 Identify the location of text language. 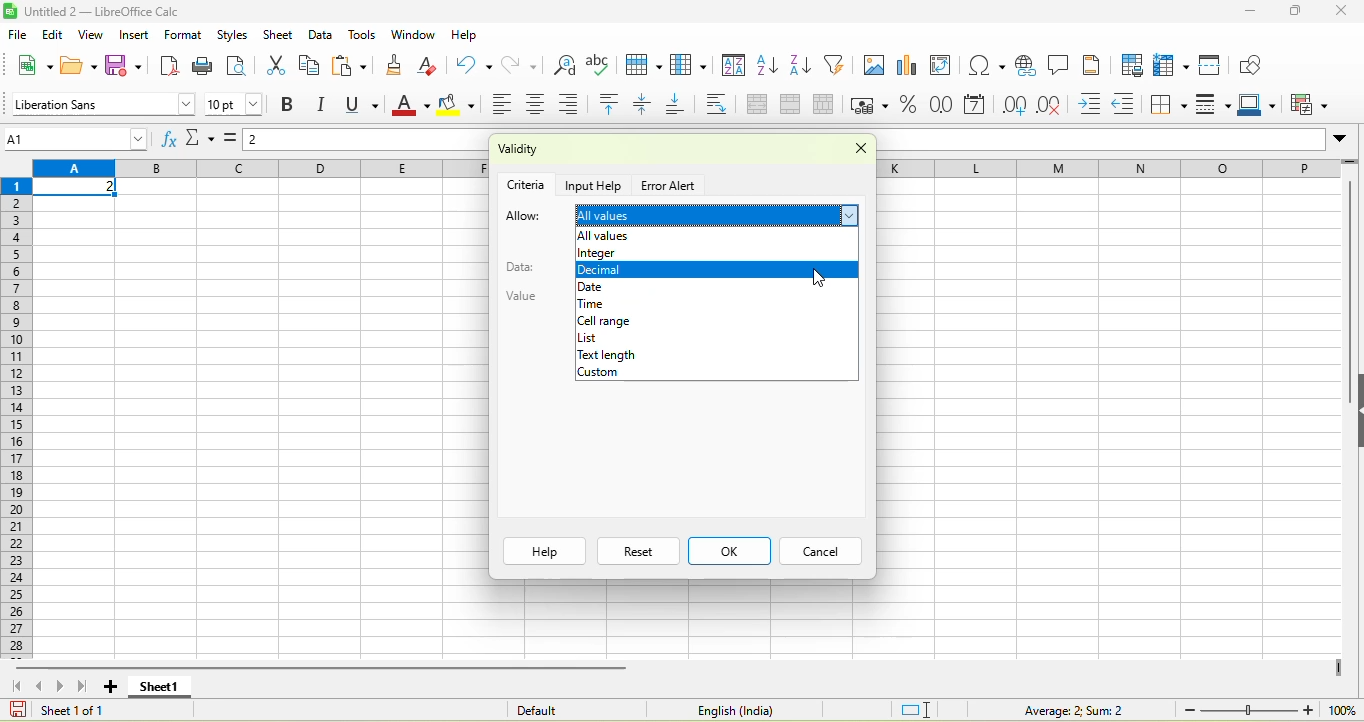
(731, 710).